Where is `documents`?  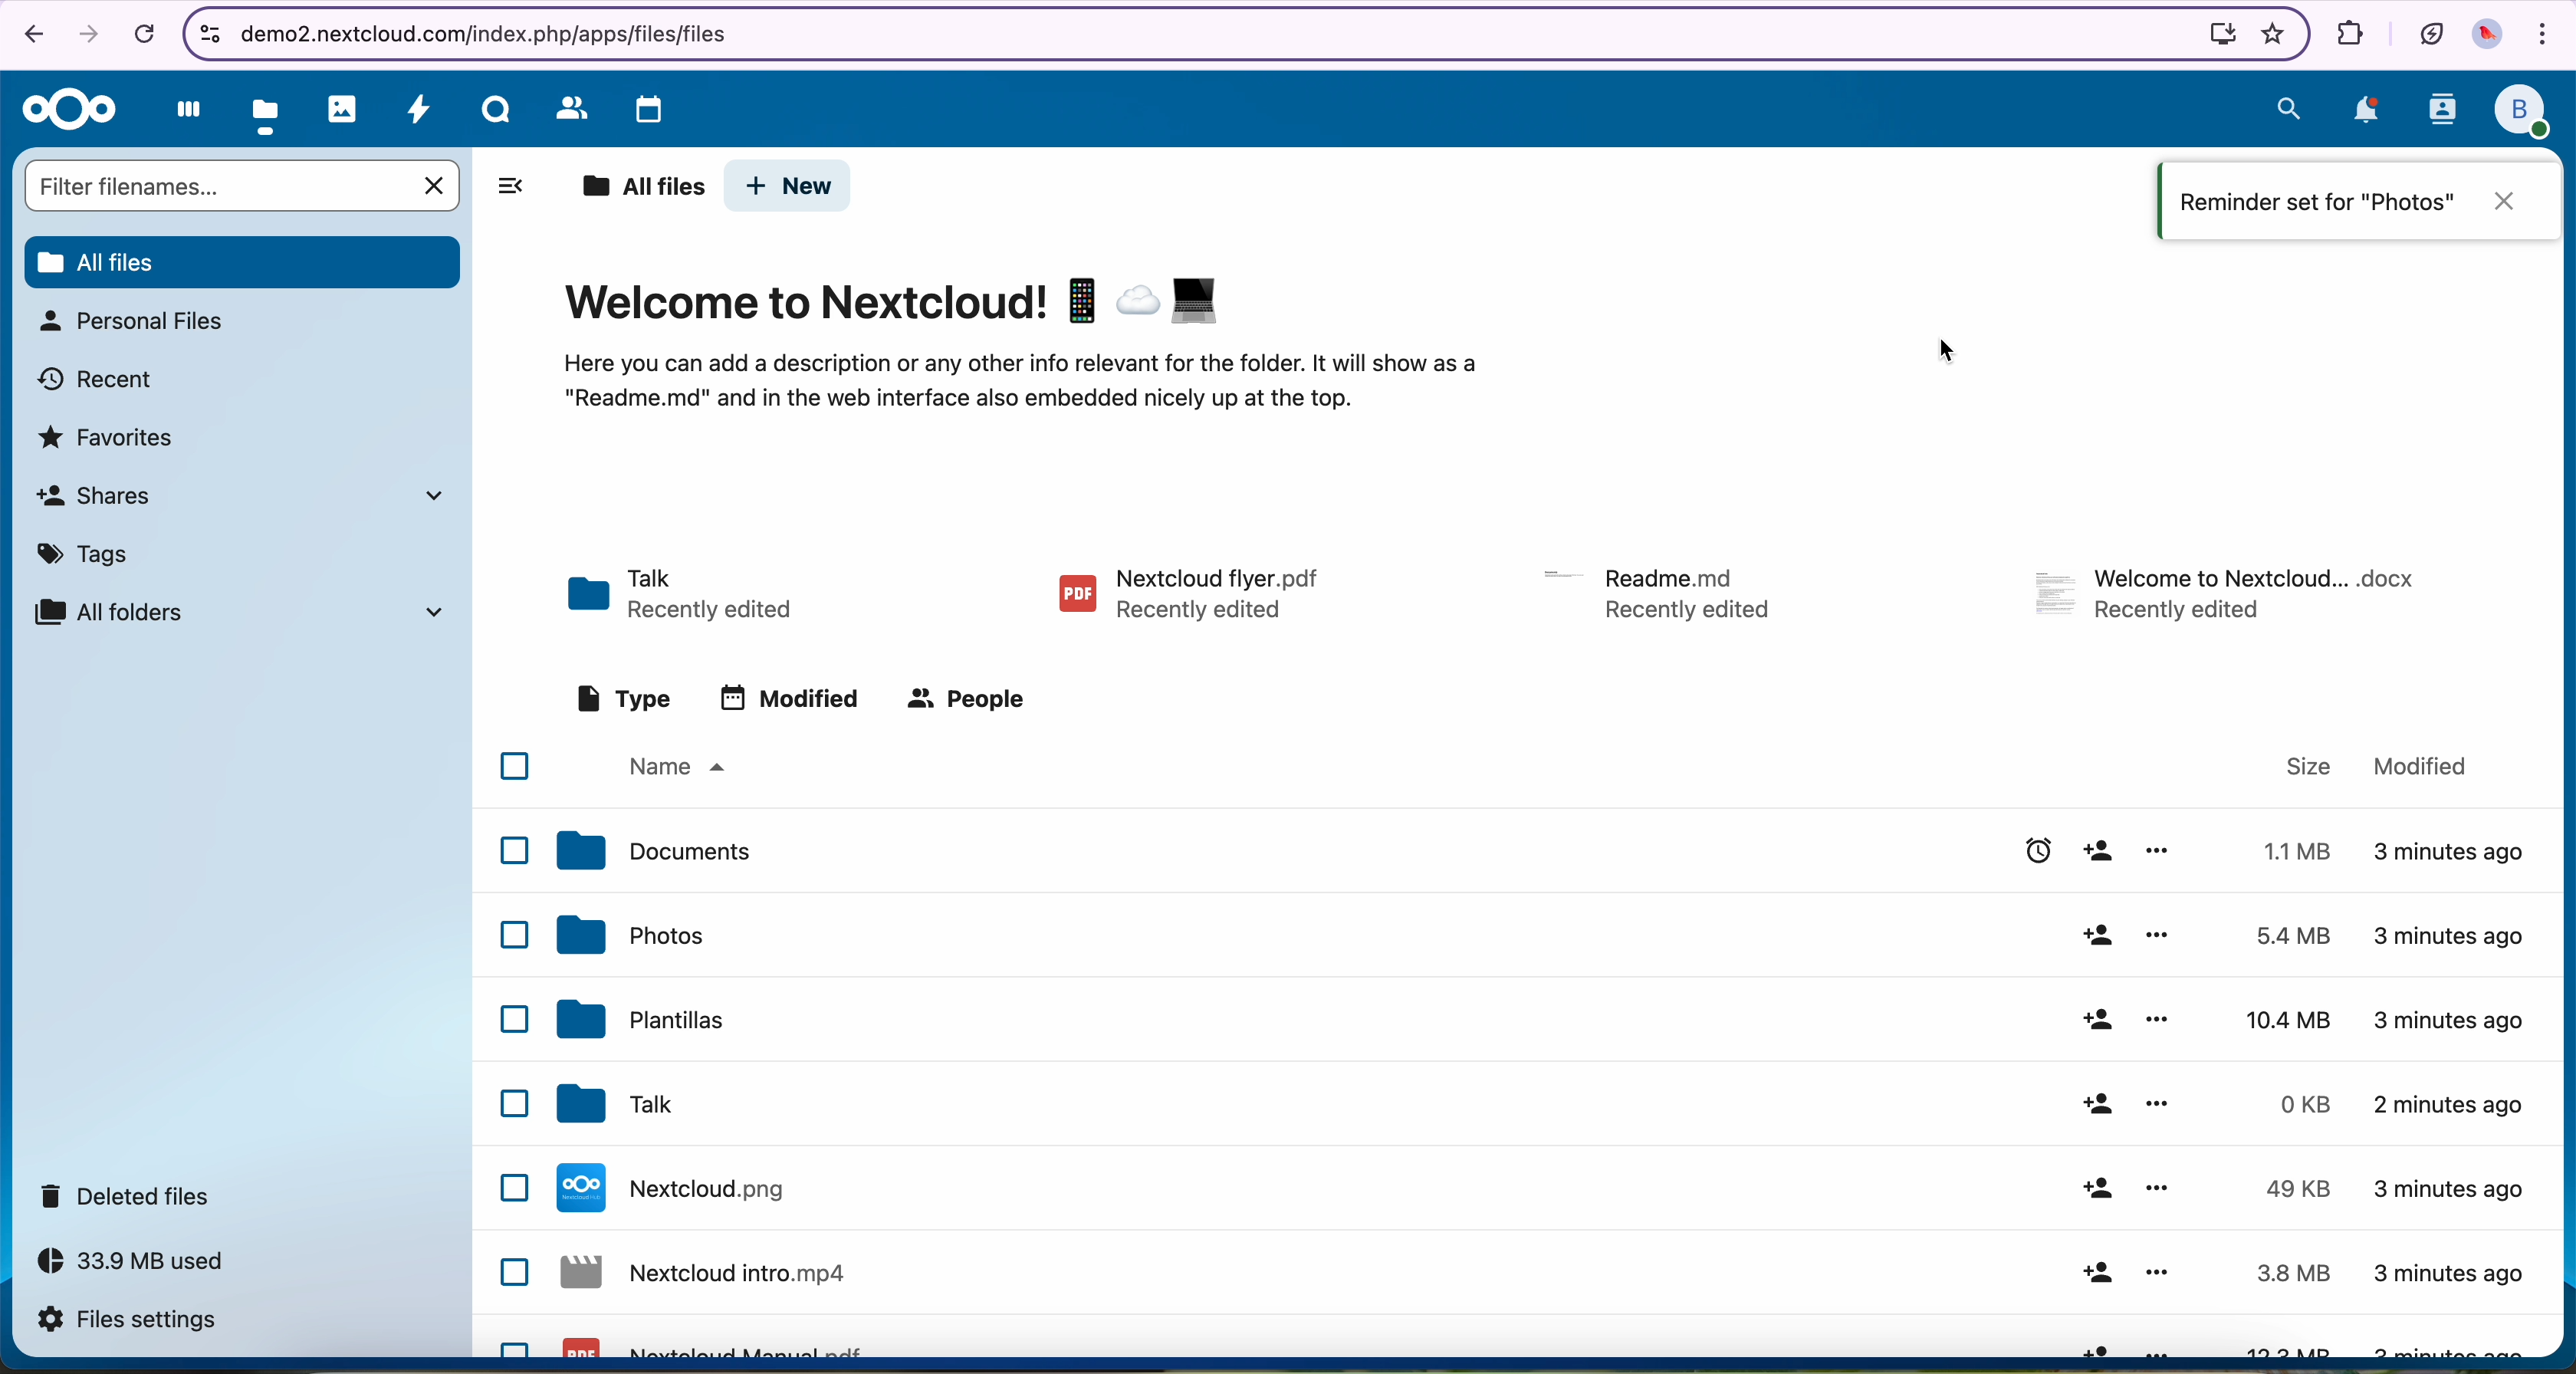
documents is located at coordinates (657, 853).